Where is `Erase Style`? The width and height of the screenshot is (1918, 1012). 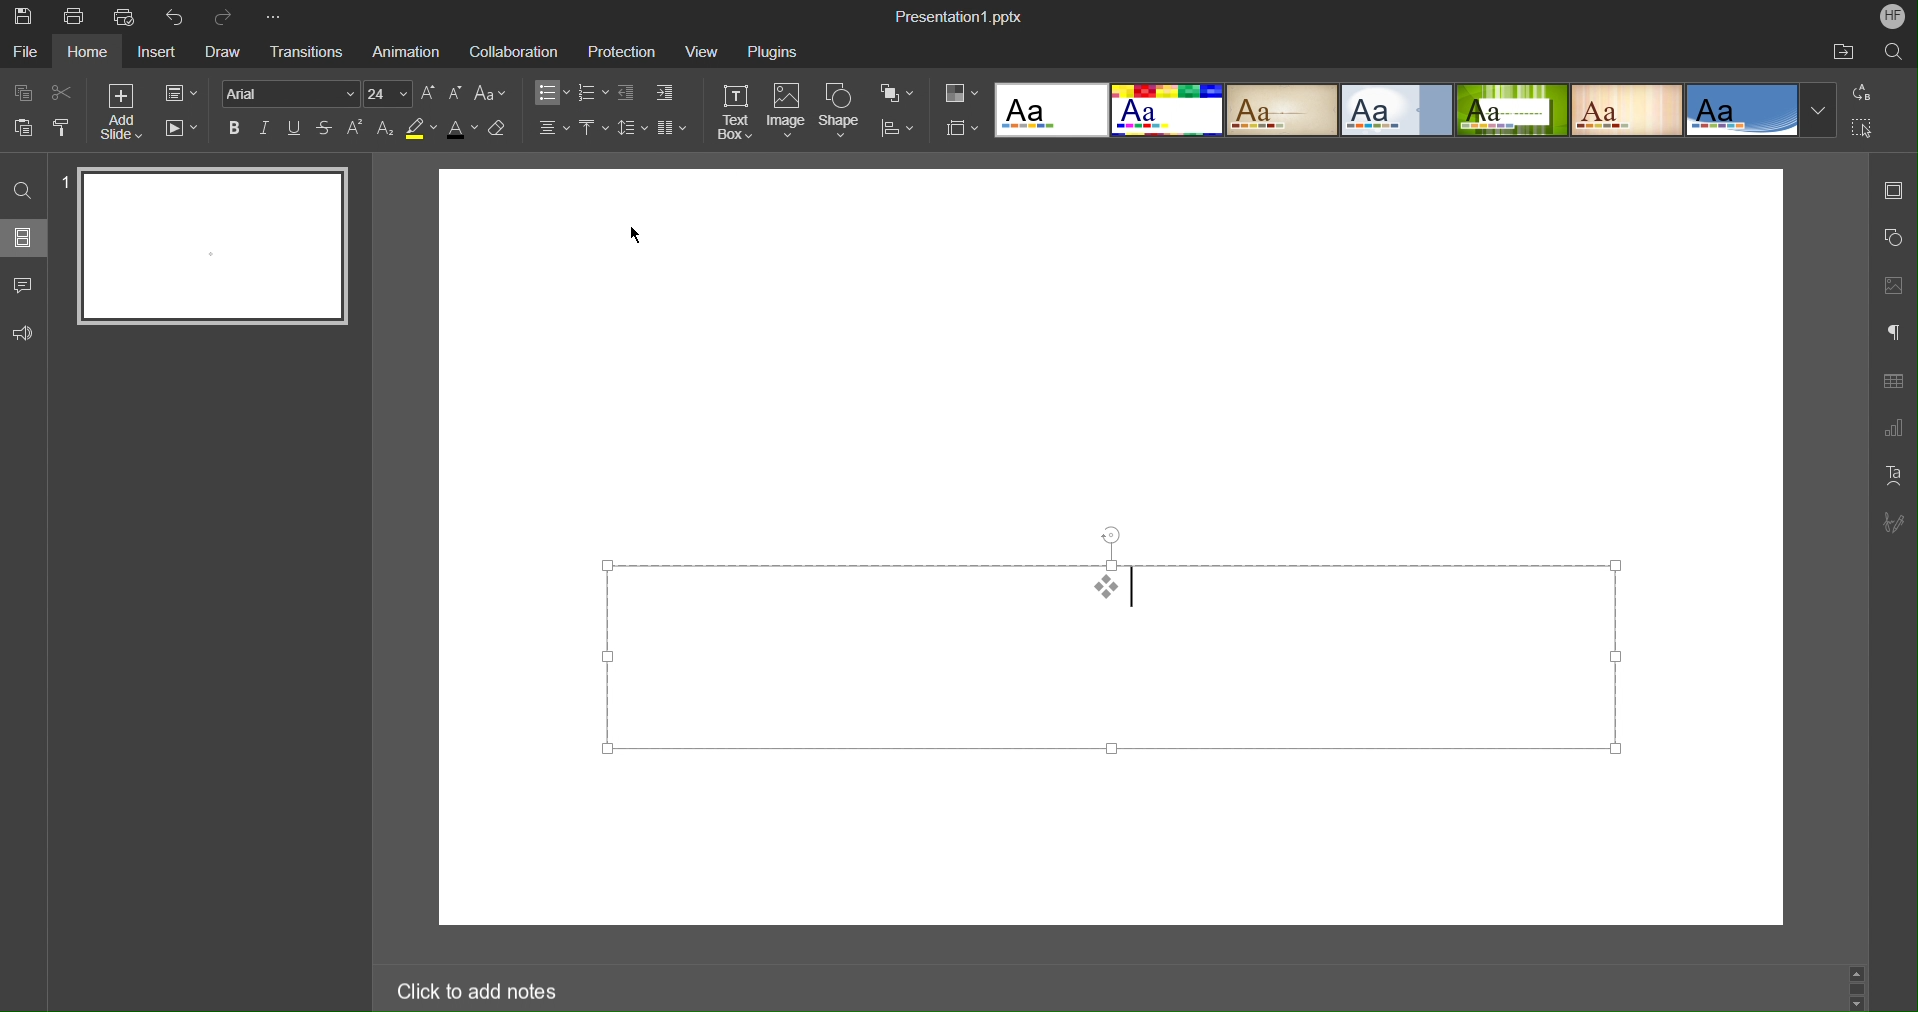 Erase Style is located at coordinates (500, 129).